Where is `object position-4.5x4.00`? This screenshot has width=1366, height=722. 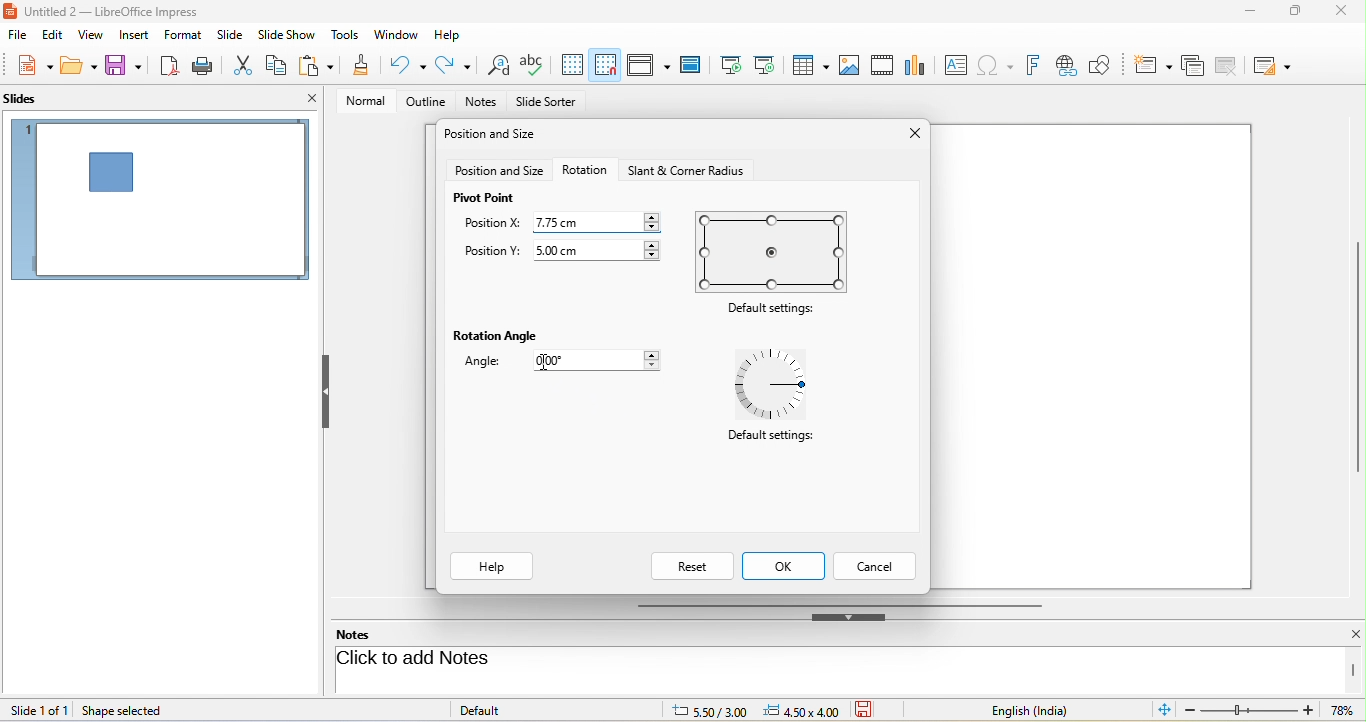 object position-4.5x4.00 is located at coordinates (800, 710).